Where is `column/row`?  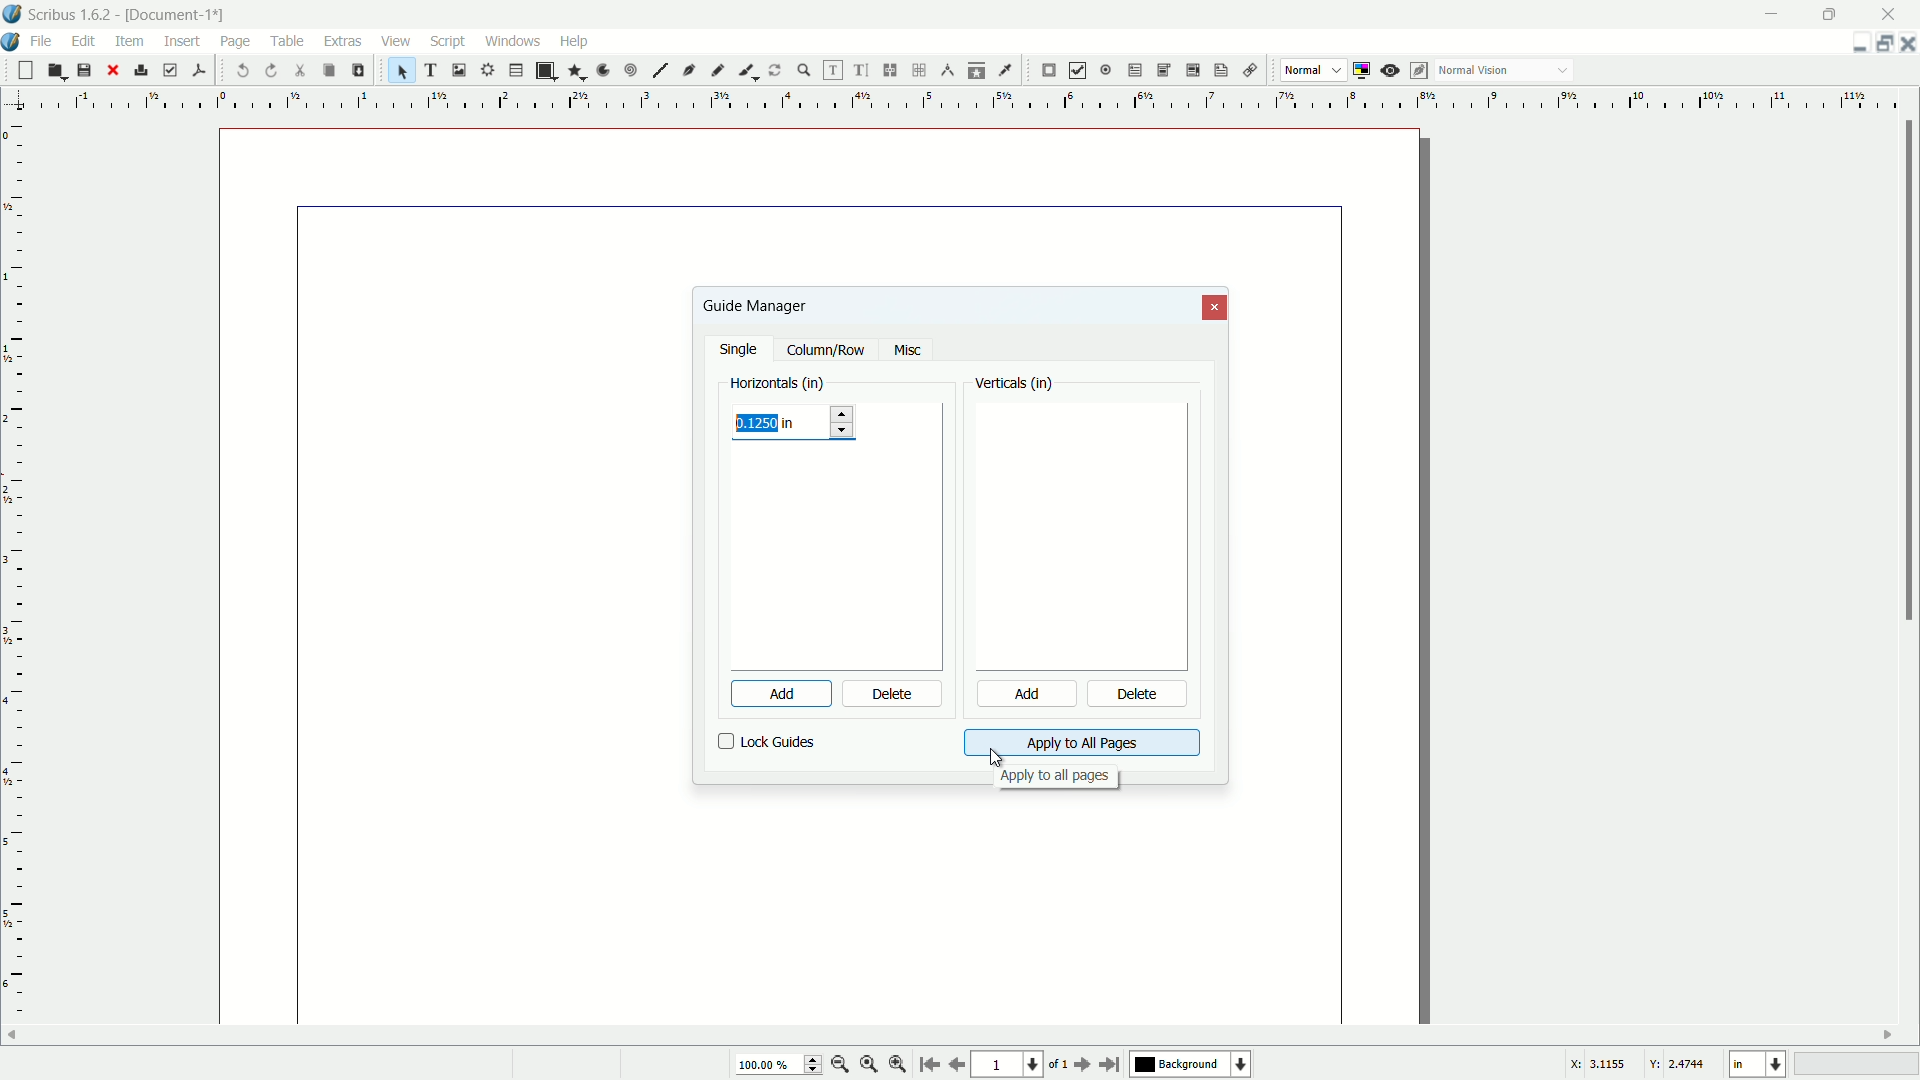
column/row is located at coordinates (826, 351).